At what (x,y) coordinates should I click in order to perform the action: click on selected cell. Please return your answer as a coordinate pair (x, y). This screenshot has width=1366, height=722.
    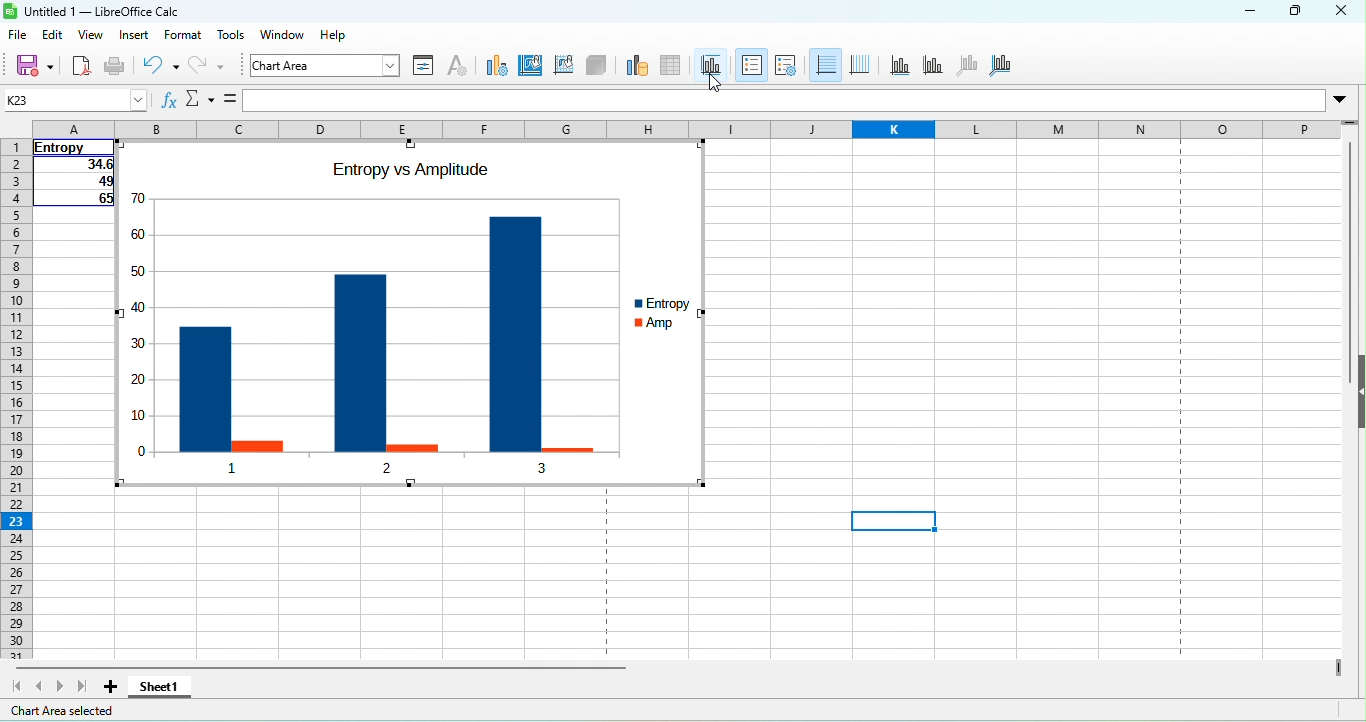
    Looking at the image, I should click on (893, 521).